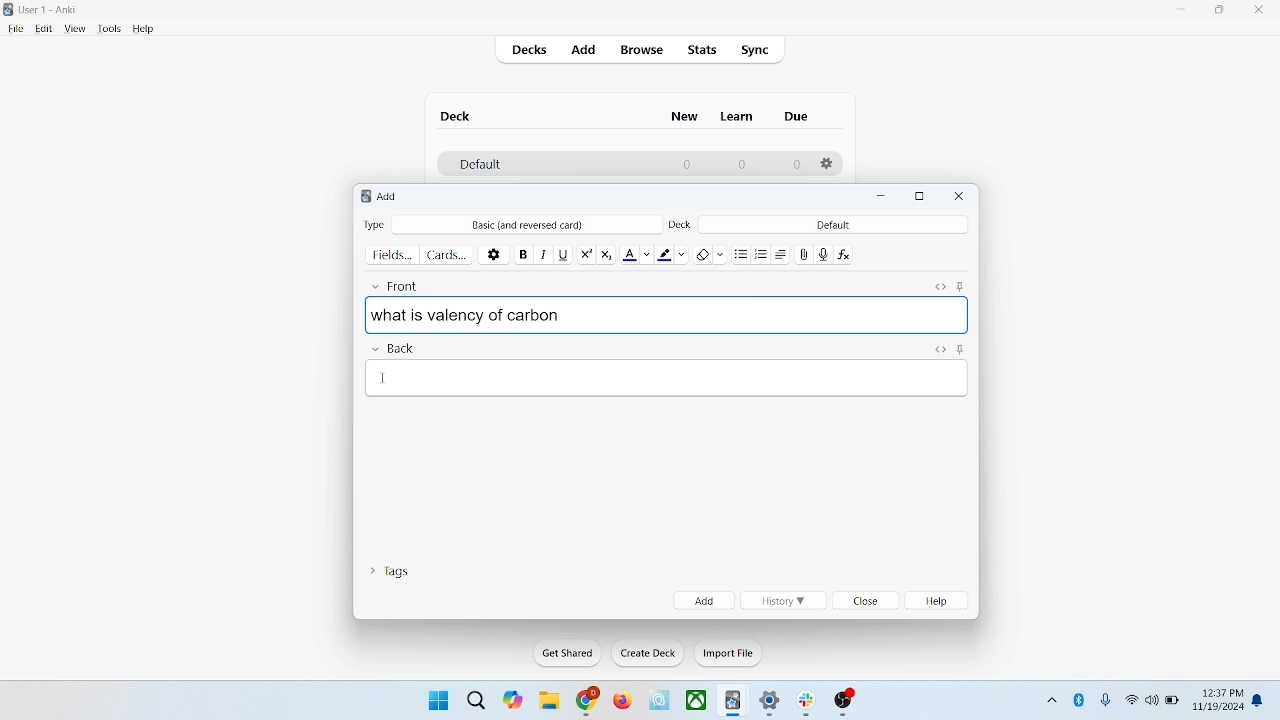  I want to click on notification, so click(1262, 699).